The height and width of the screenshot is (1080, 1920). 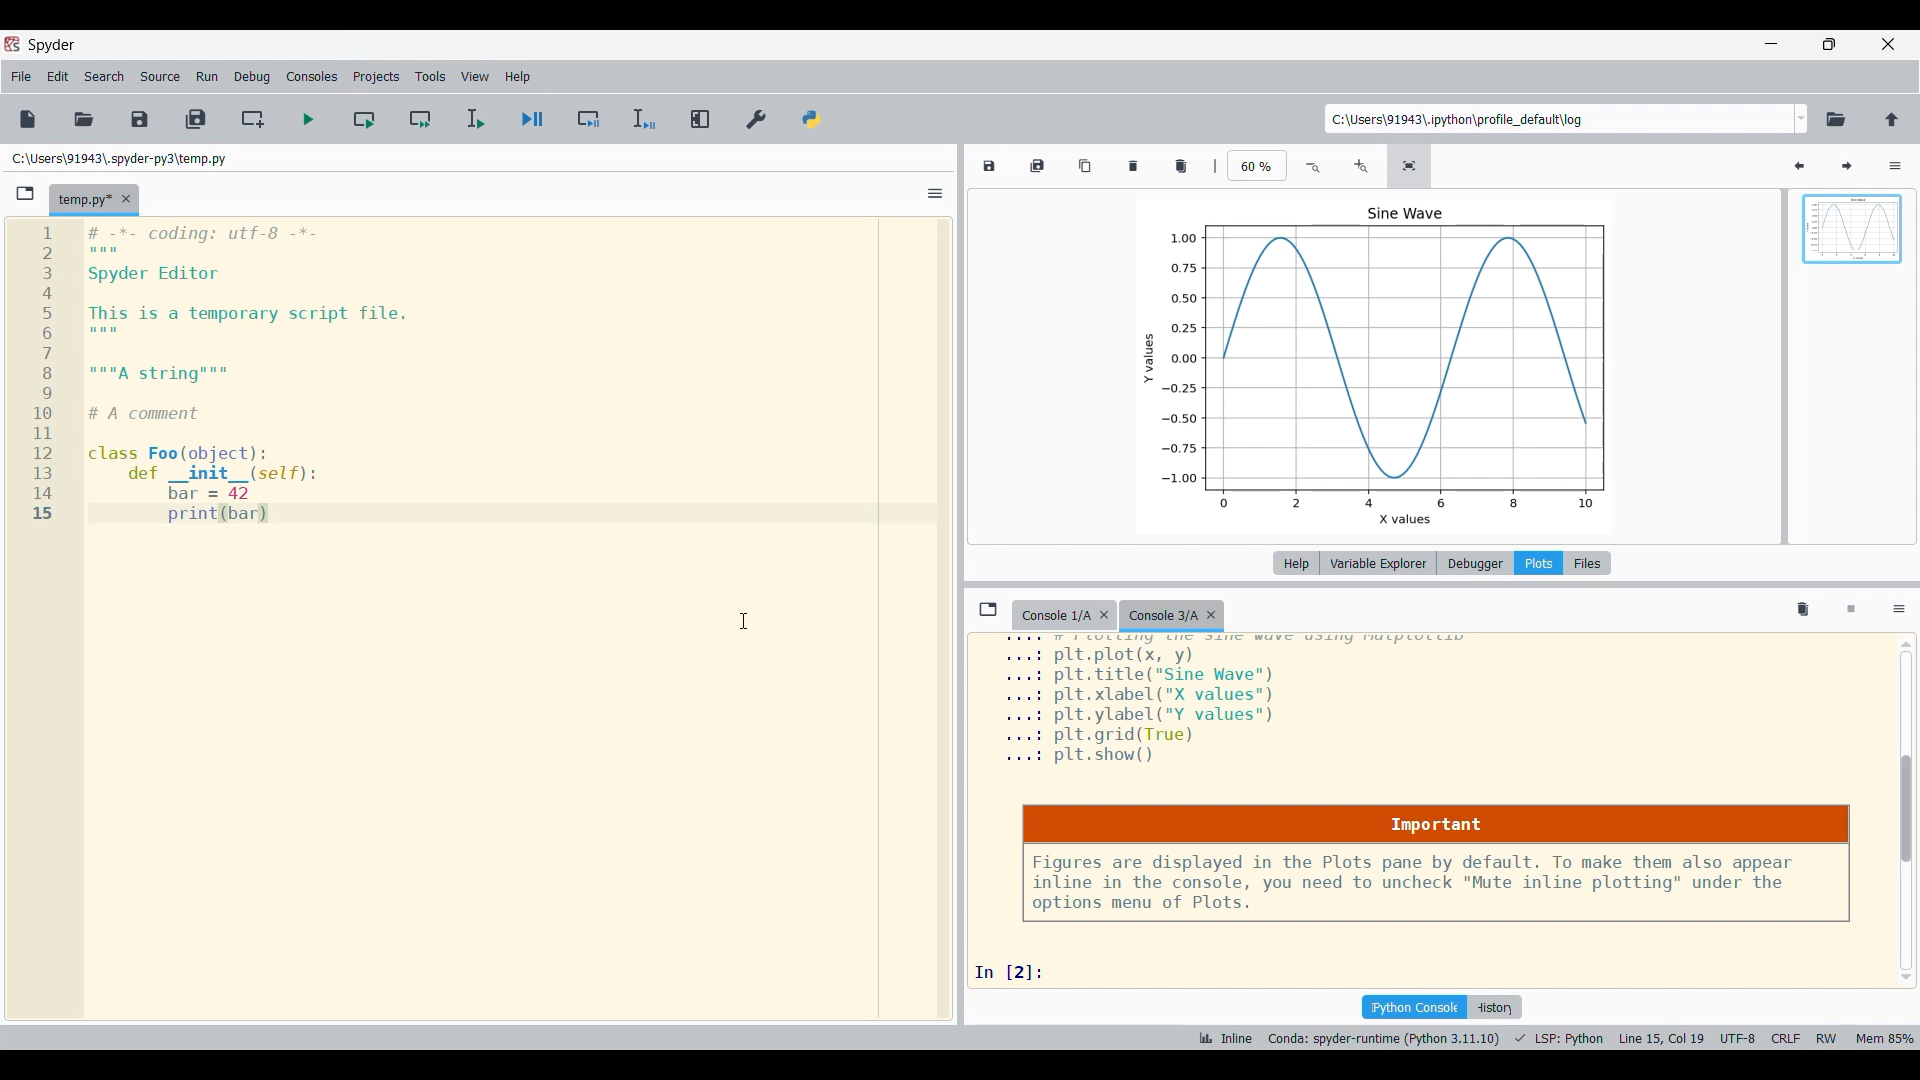 What do you see at coordinates (589, 119) in the screenshot?
I see `Debug cell` at bounding box center [589, 119].